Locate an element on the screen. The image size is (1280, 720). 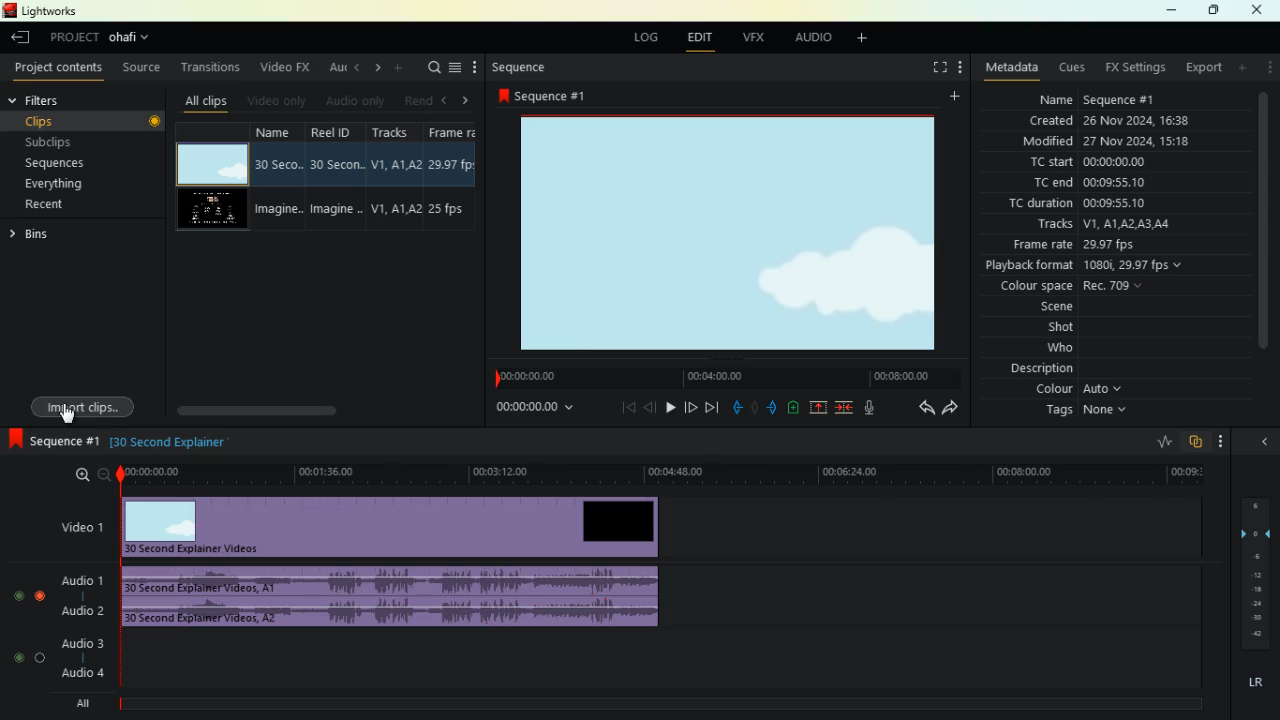
sequences is located at coordinates (63, 164).